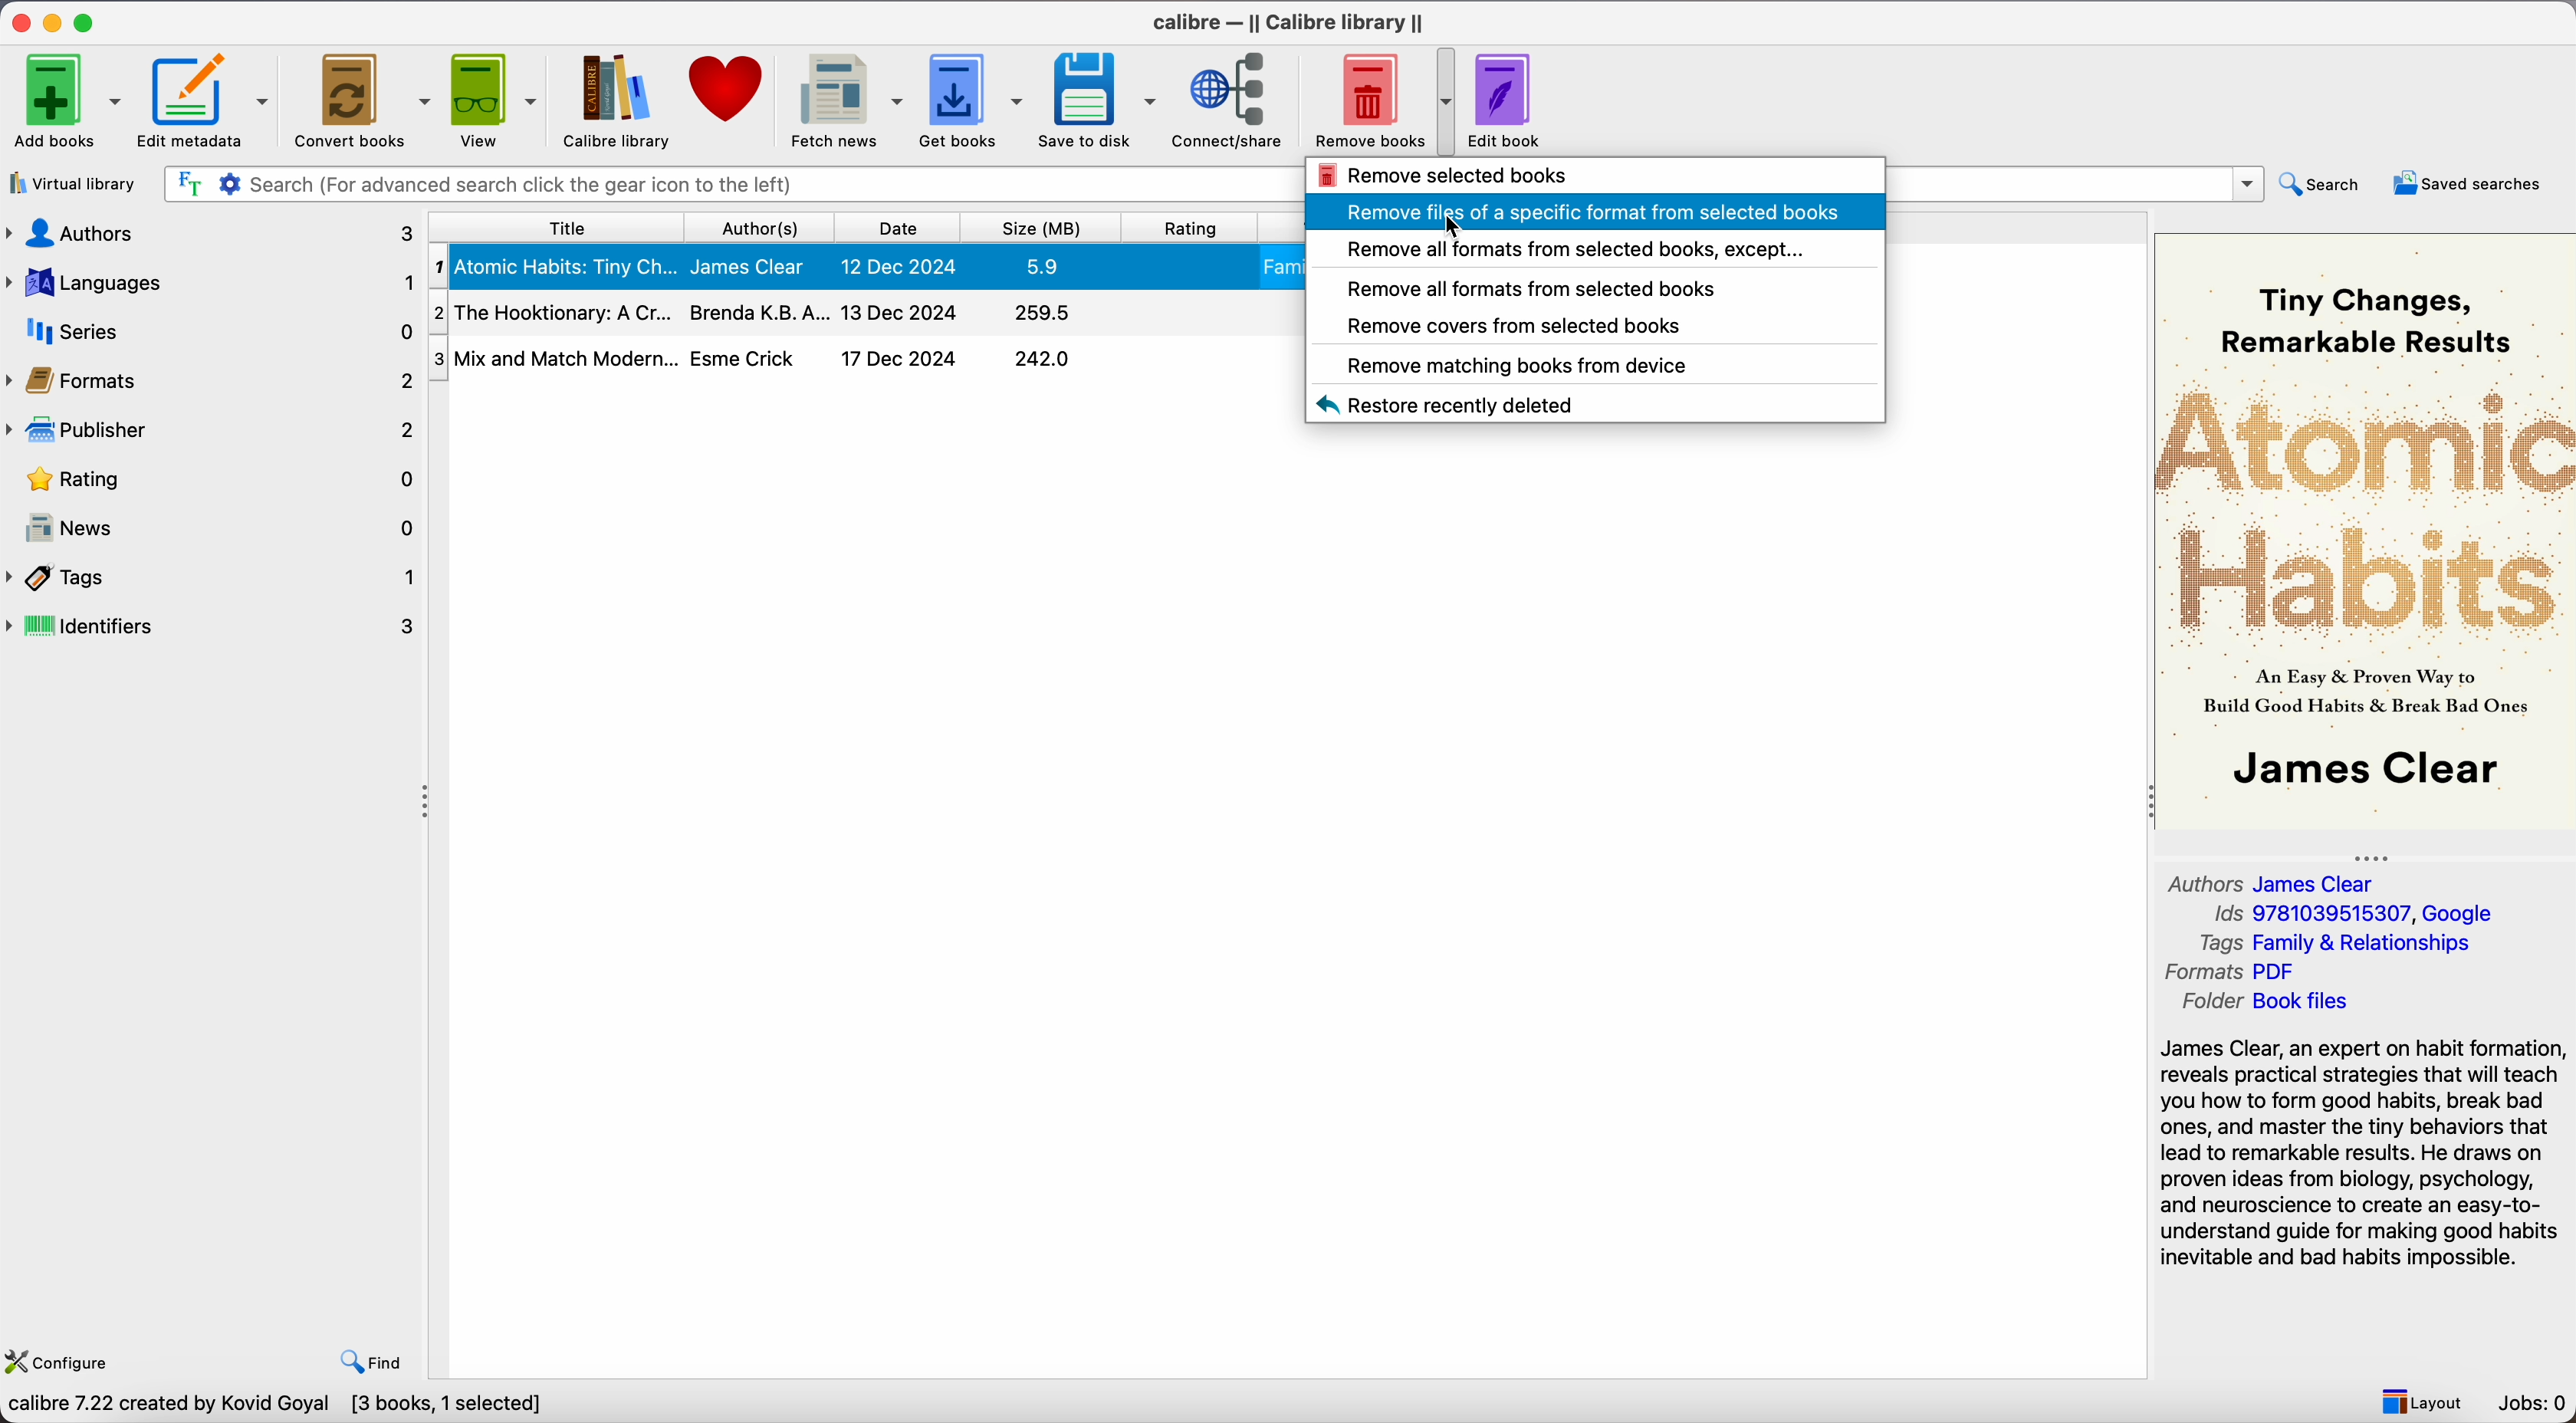 The image size is (2576, 1423). What do you see at coordinates (613, 99) in the screenshot?
I see `Calibre library` at bounding box center [613, 99].